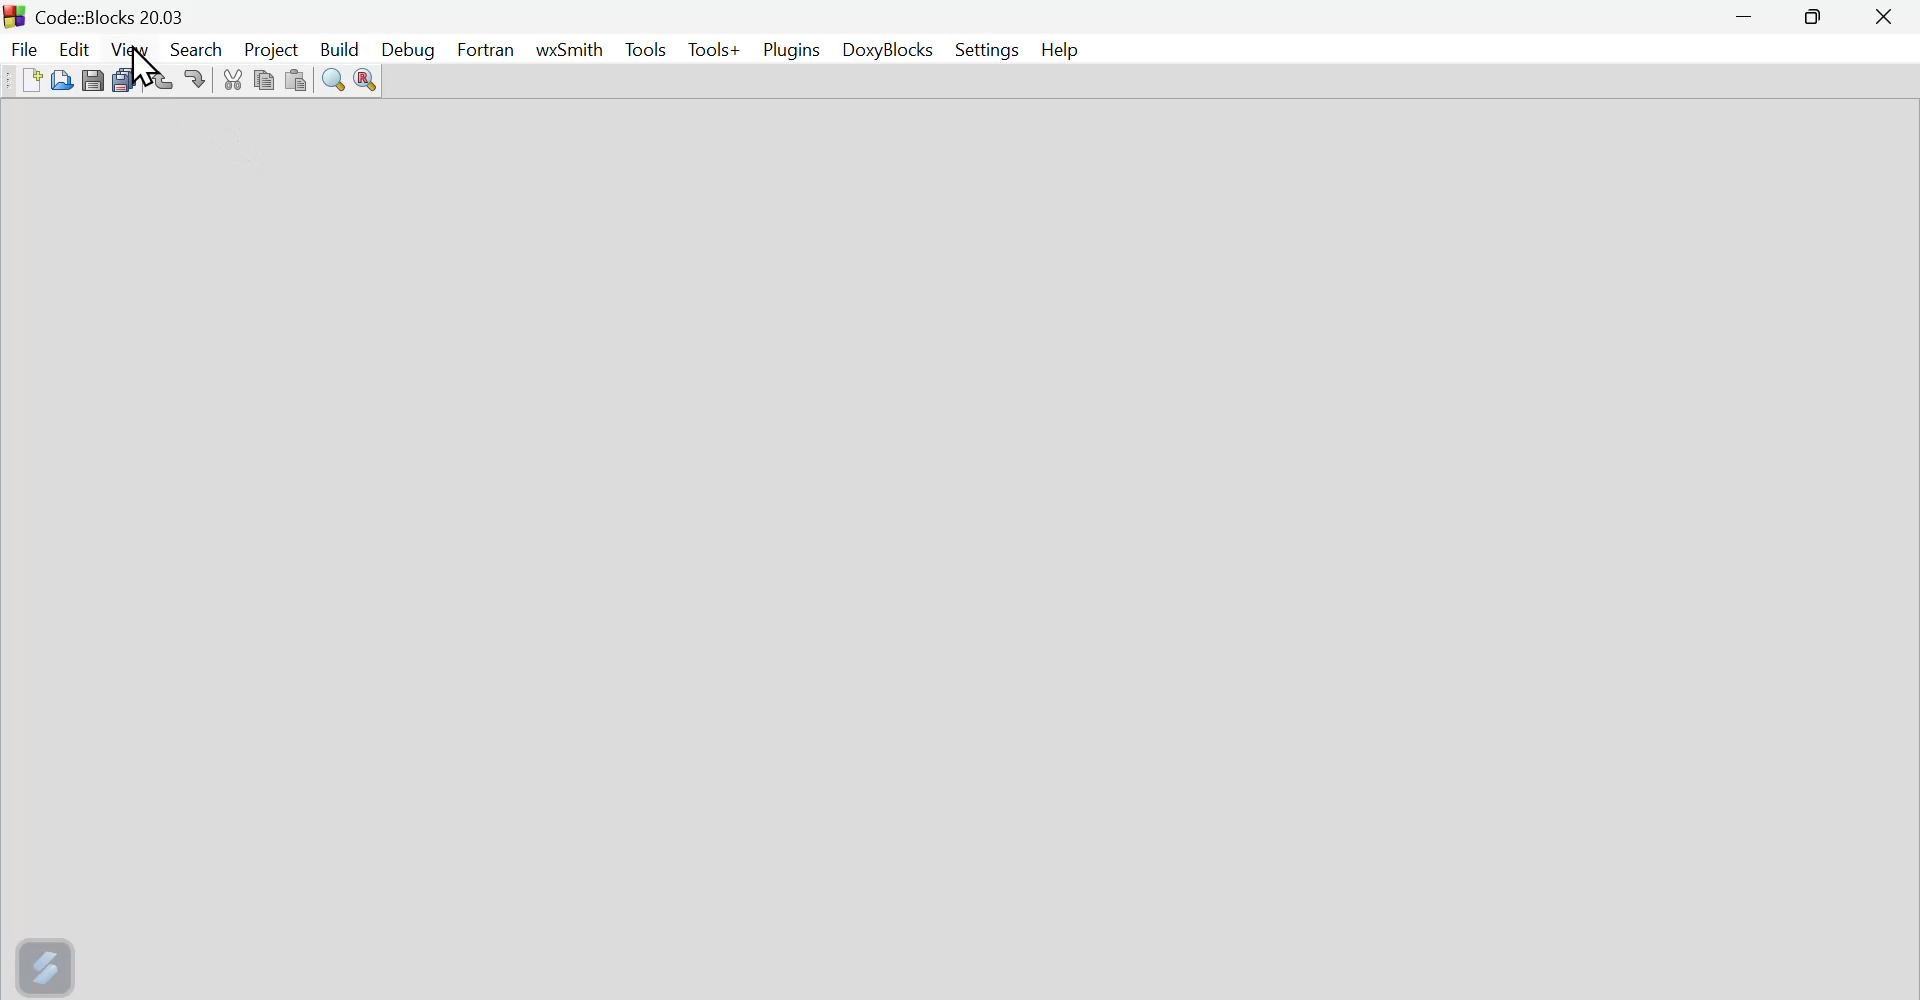 Image resolution: width=1920 pixels, height=1000 pixels. I want to click on project, so click(270, 46).